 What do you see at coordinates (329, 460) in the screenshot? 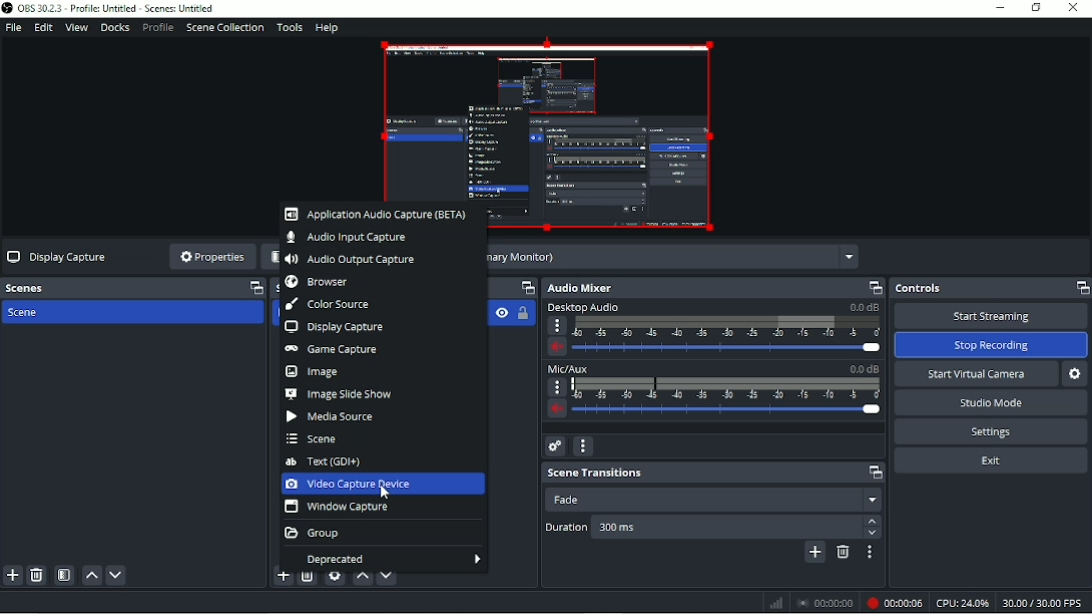
I see `Text` at bounding box center [329, 460].